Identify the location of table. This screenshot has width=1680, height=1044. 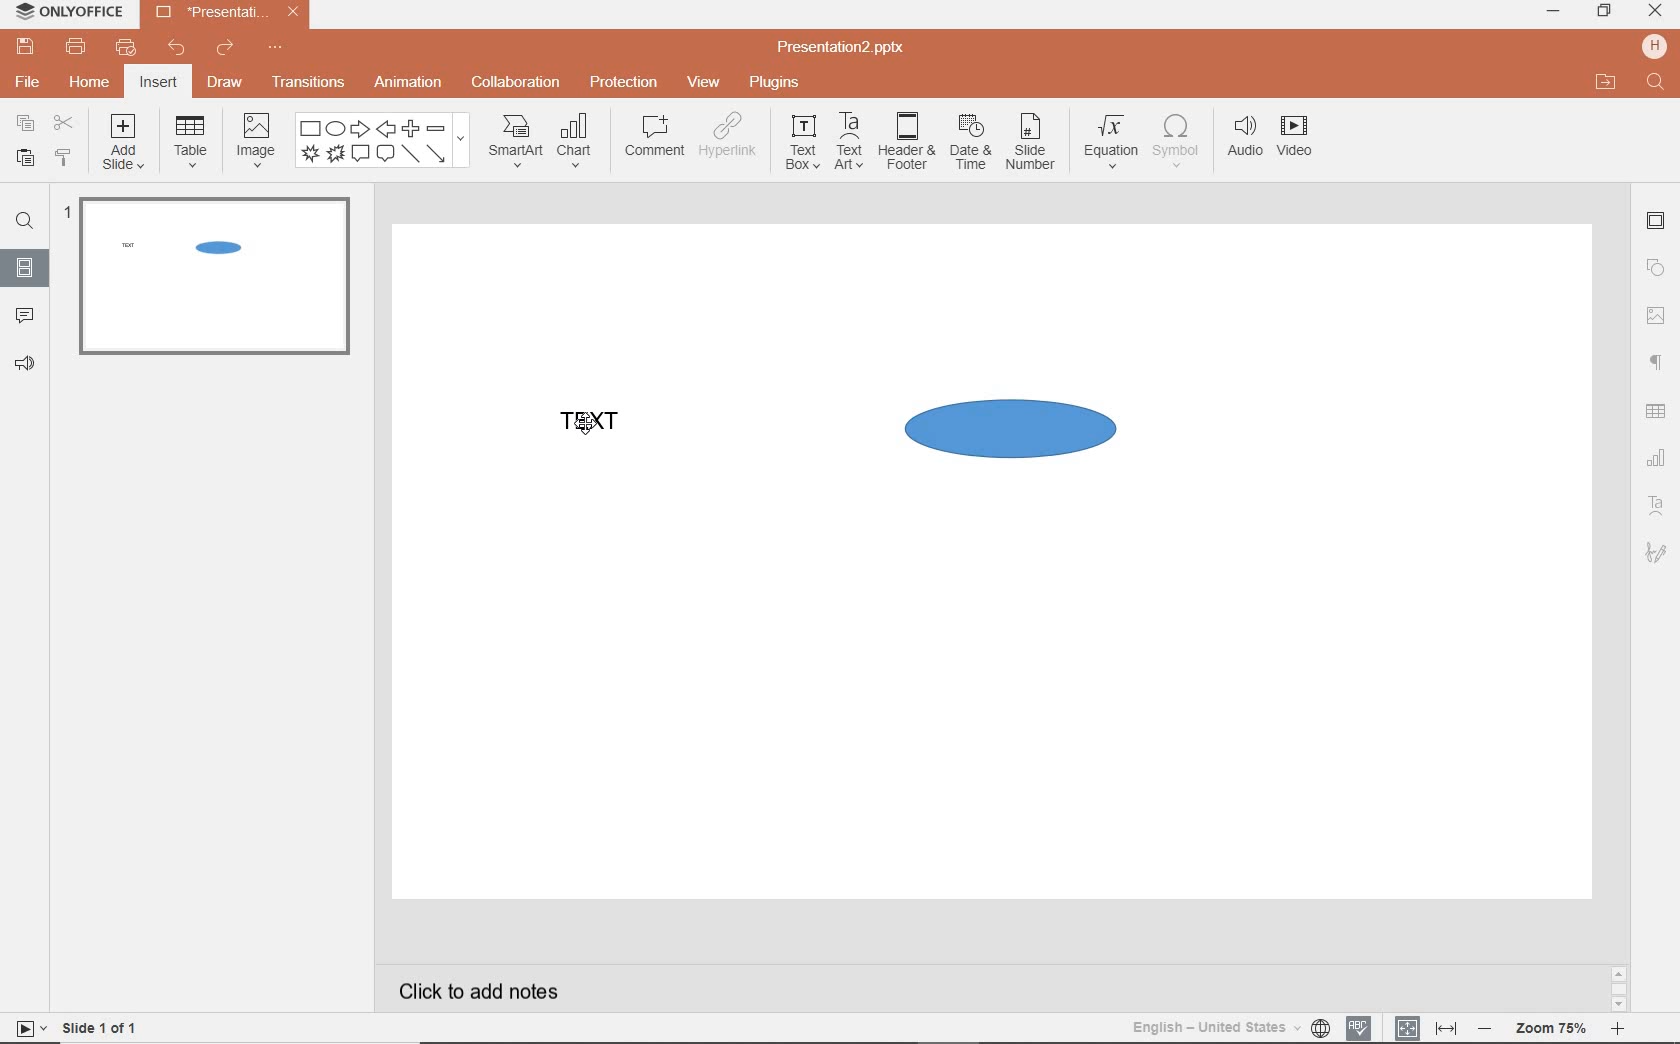
(188, 142).